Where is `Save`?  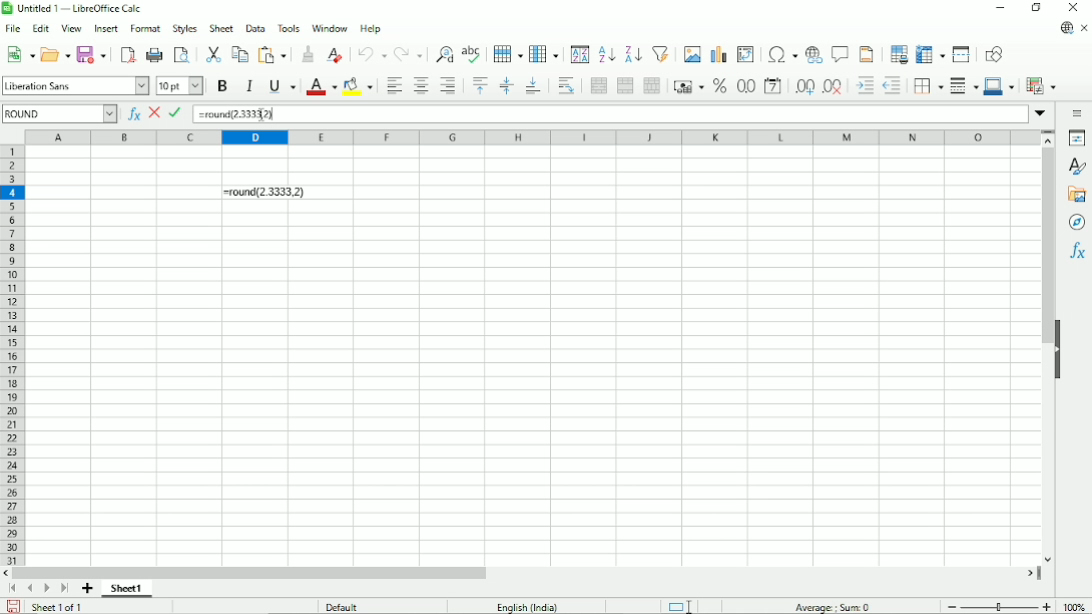
Save is located at coordinates (92, 54).